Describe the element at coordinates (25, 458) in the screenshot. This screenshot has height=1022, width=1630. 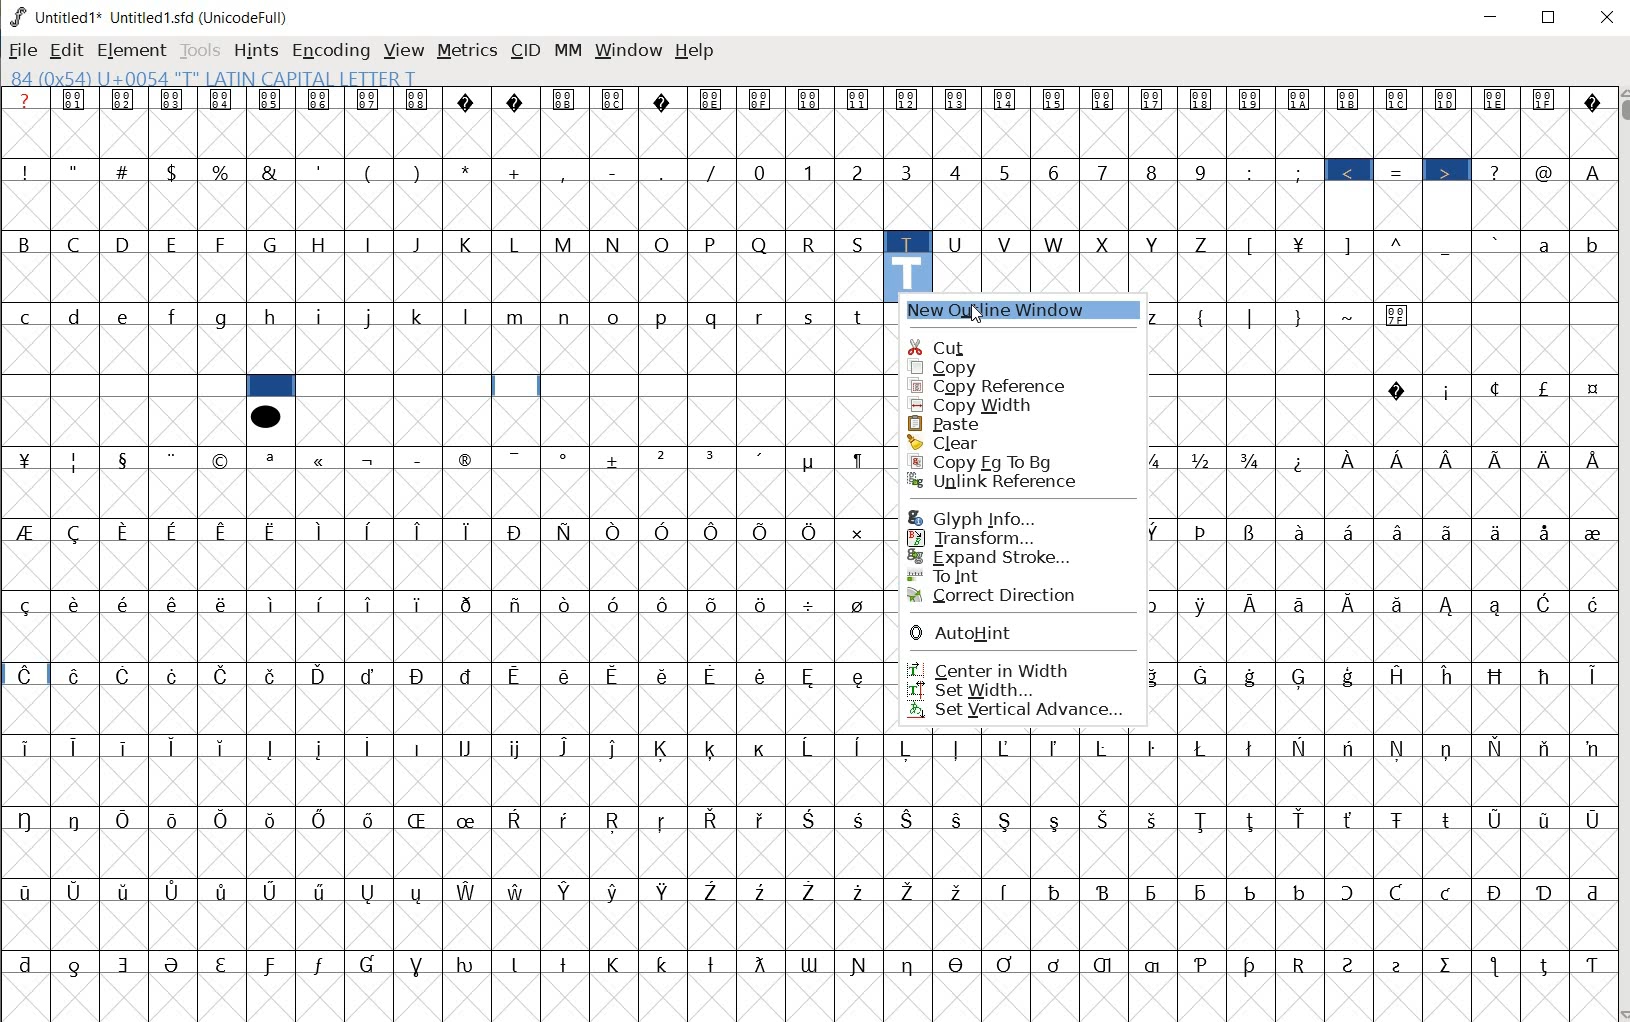
I see `Symbol` at that location.